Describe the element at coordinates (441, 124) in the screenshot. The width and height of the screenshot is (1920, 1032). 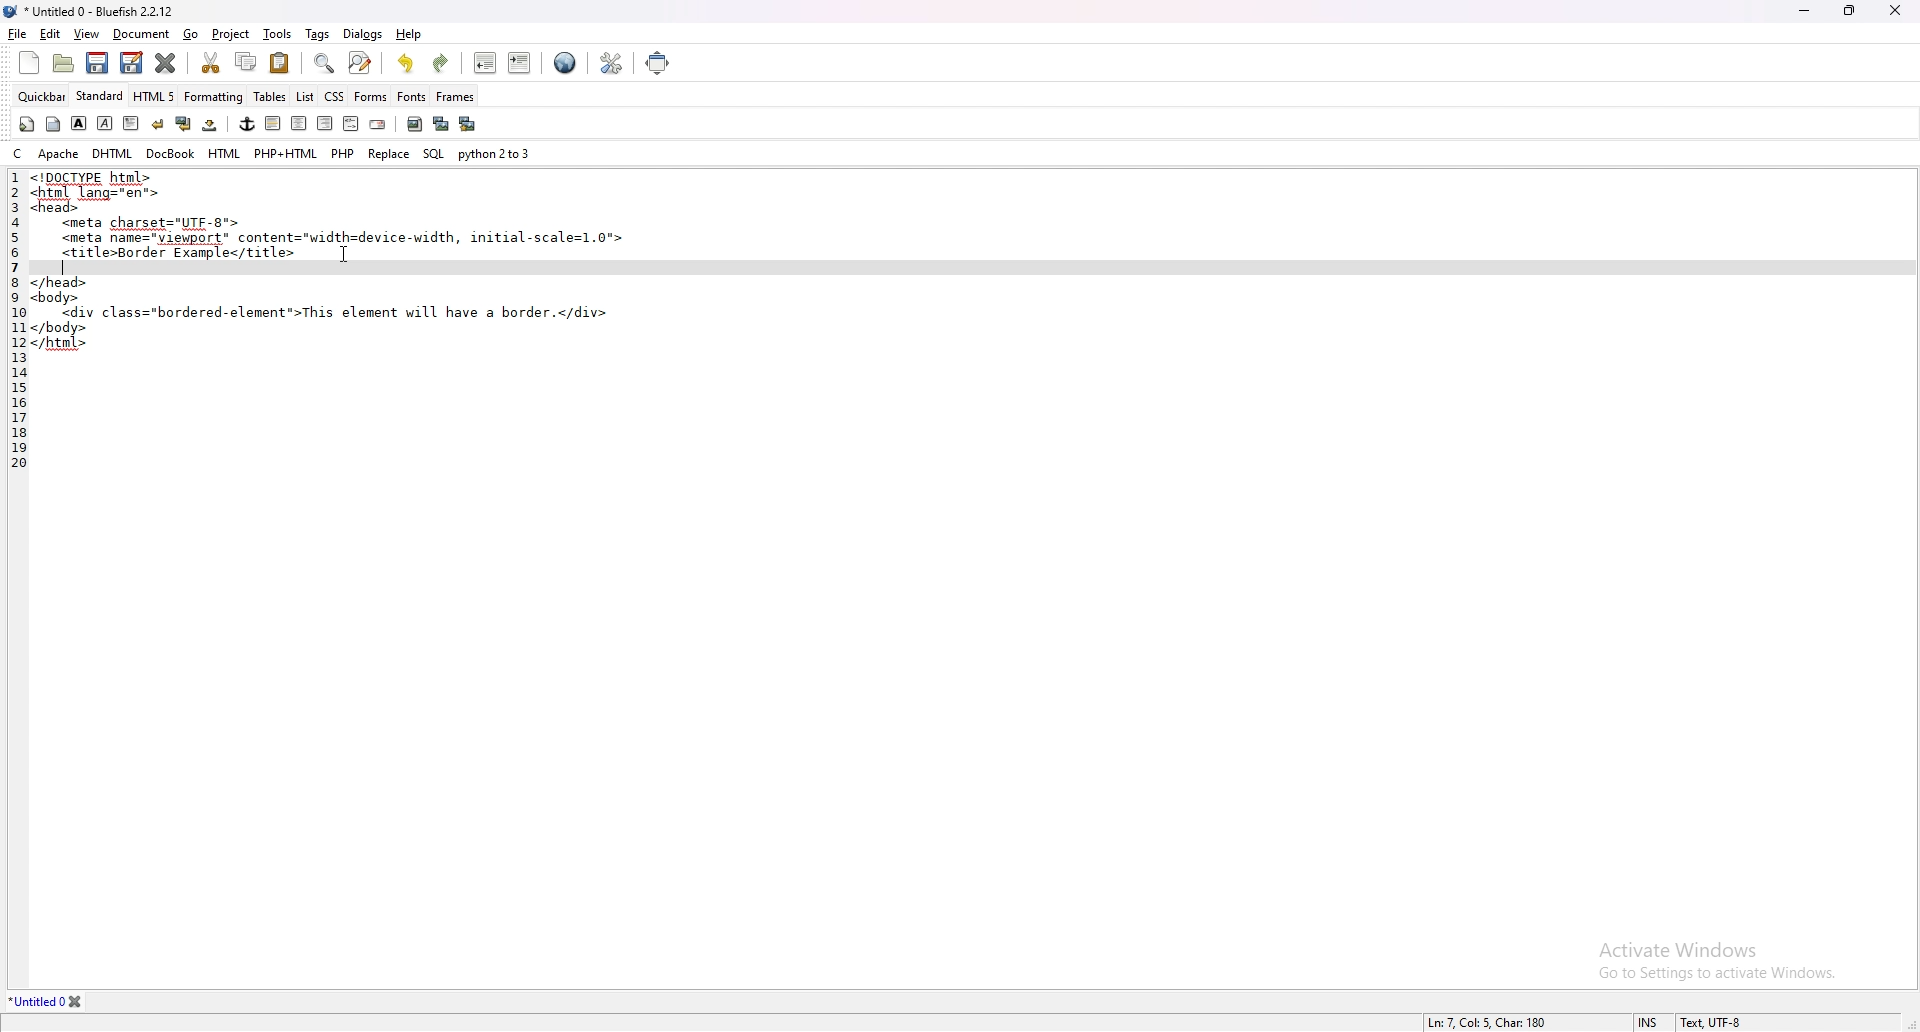
I see `insert thumbnail` at that location.